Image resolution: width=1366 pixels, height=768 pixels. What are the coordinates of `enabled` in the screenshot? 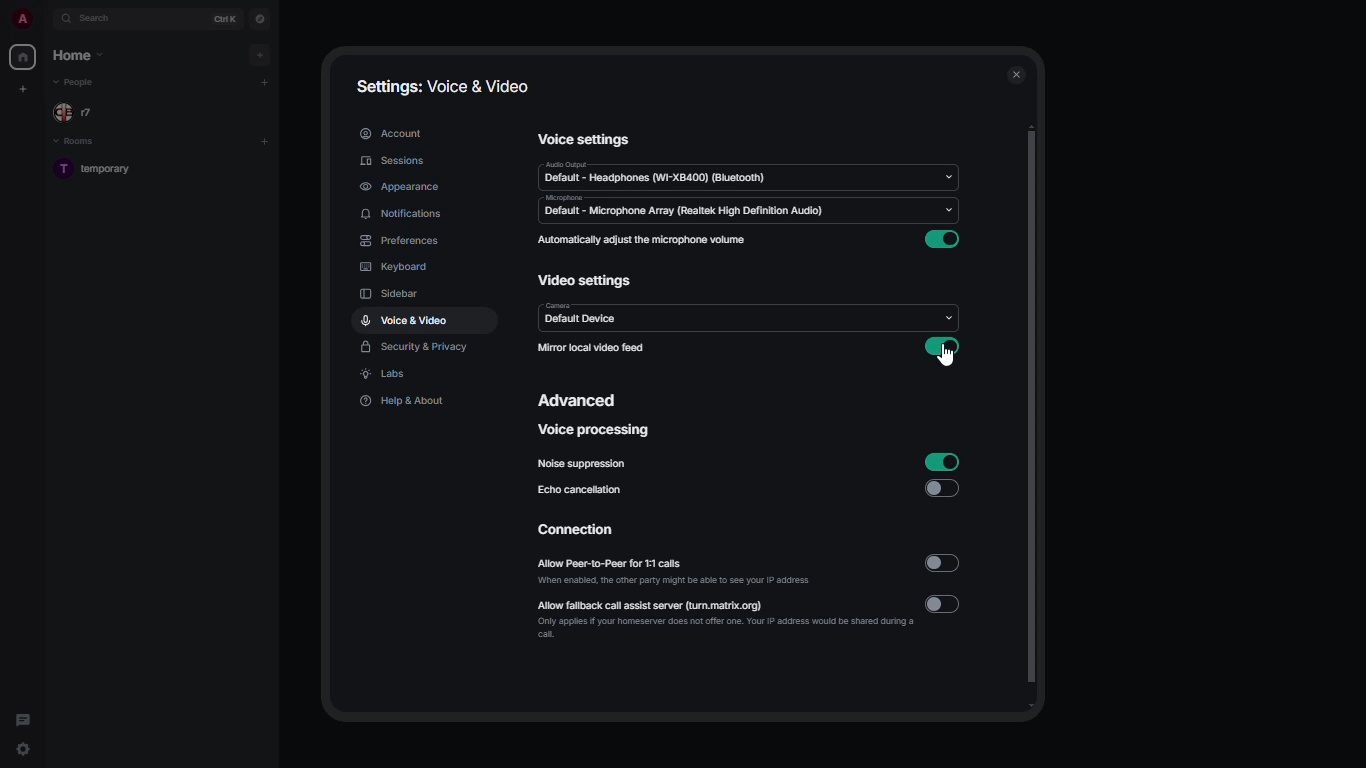 It's located at (941, 347).